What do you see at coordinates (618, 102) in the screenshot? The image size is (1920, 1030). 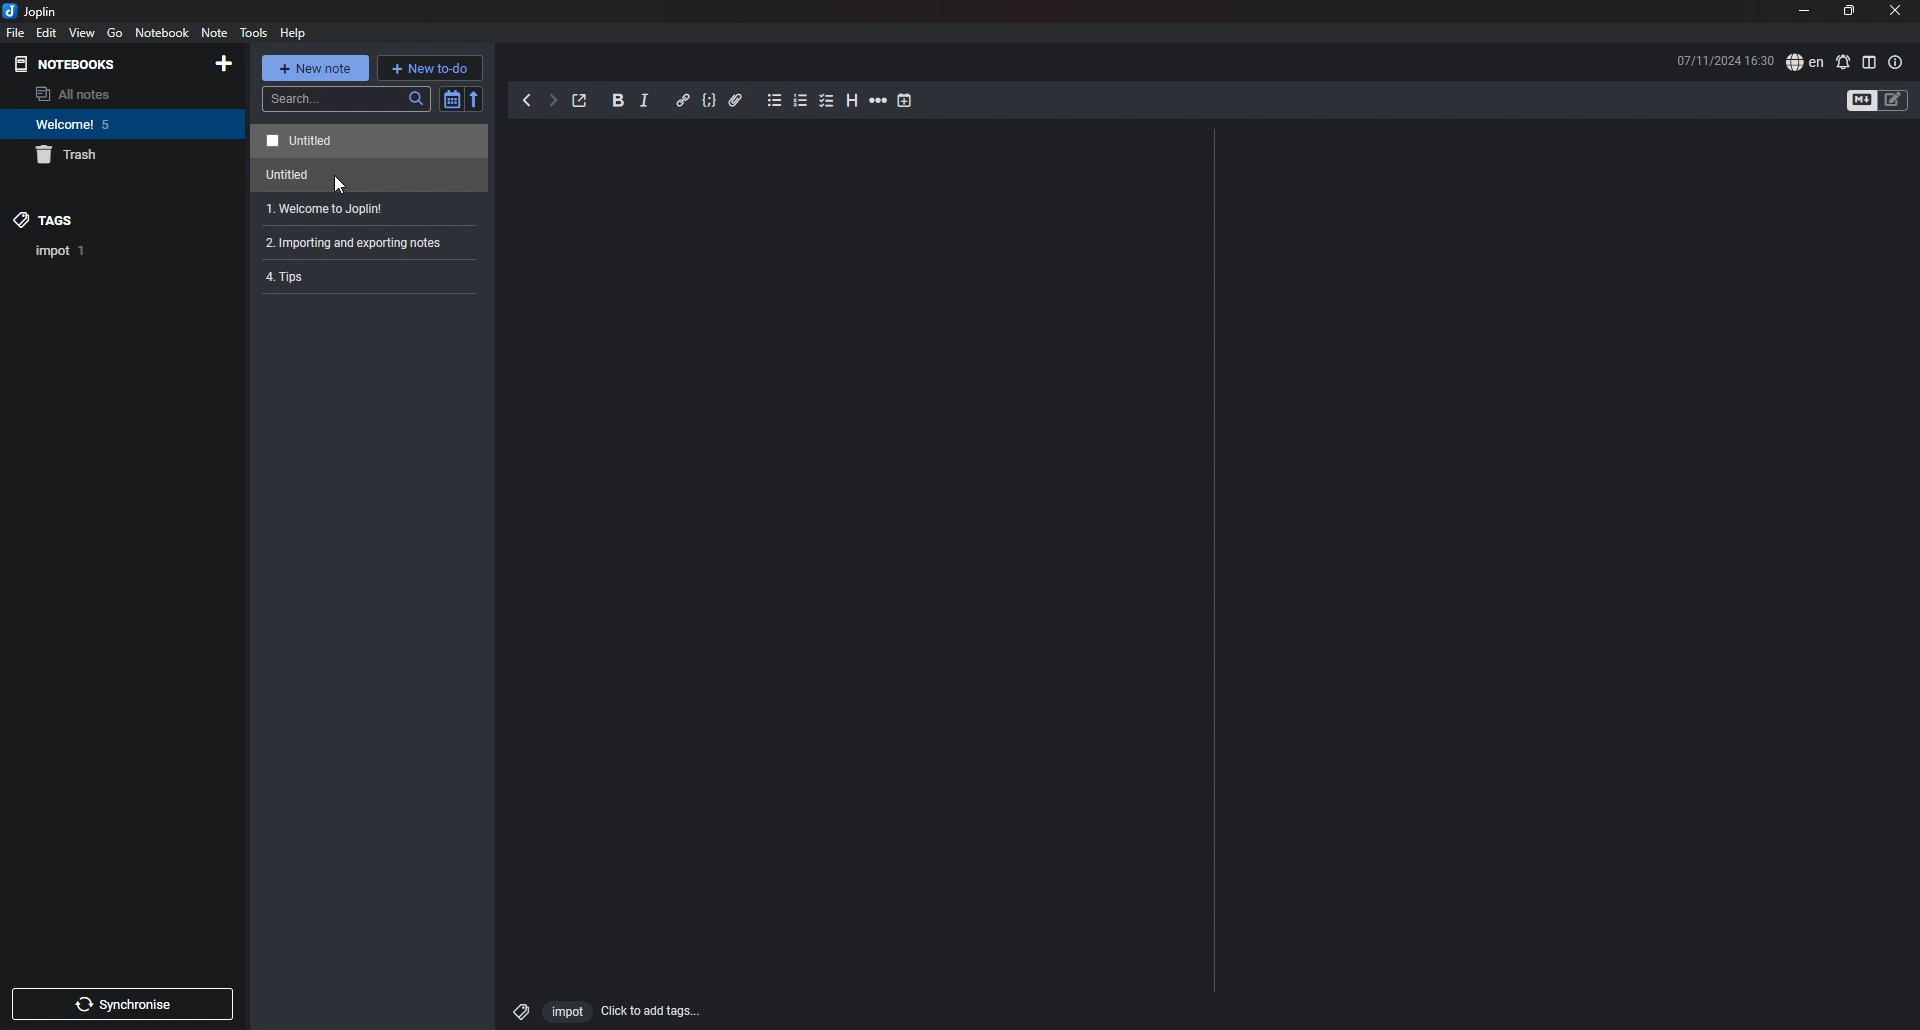 I see `bold` at bounding box center [618, 102].